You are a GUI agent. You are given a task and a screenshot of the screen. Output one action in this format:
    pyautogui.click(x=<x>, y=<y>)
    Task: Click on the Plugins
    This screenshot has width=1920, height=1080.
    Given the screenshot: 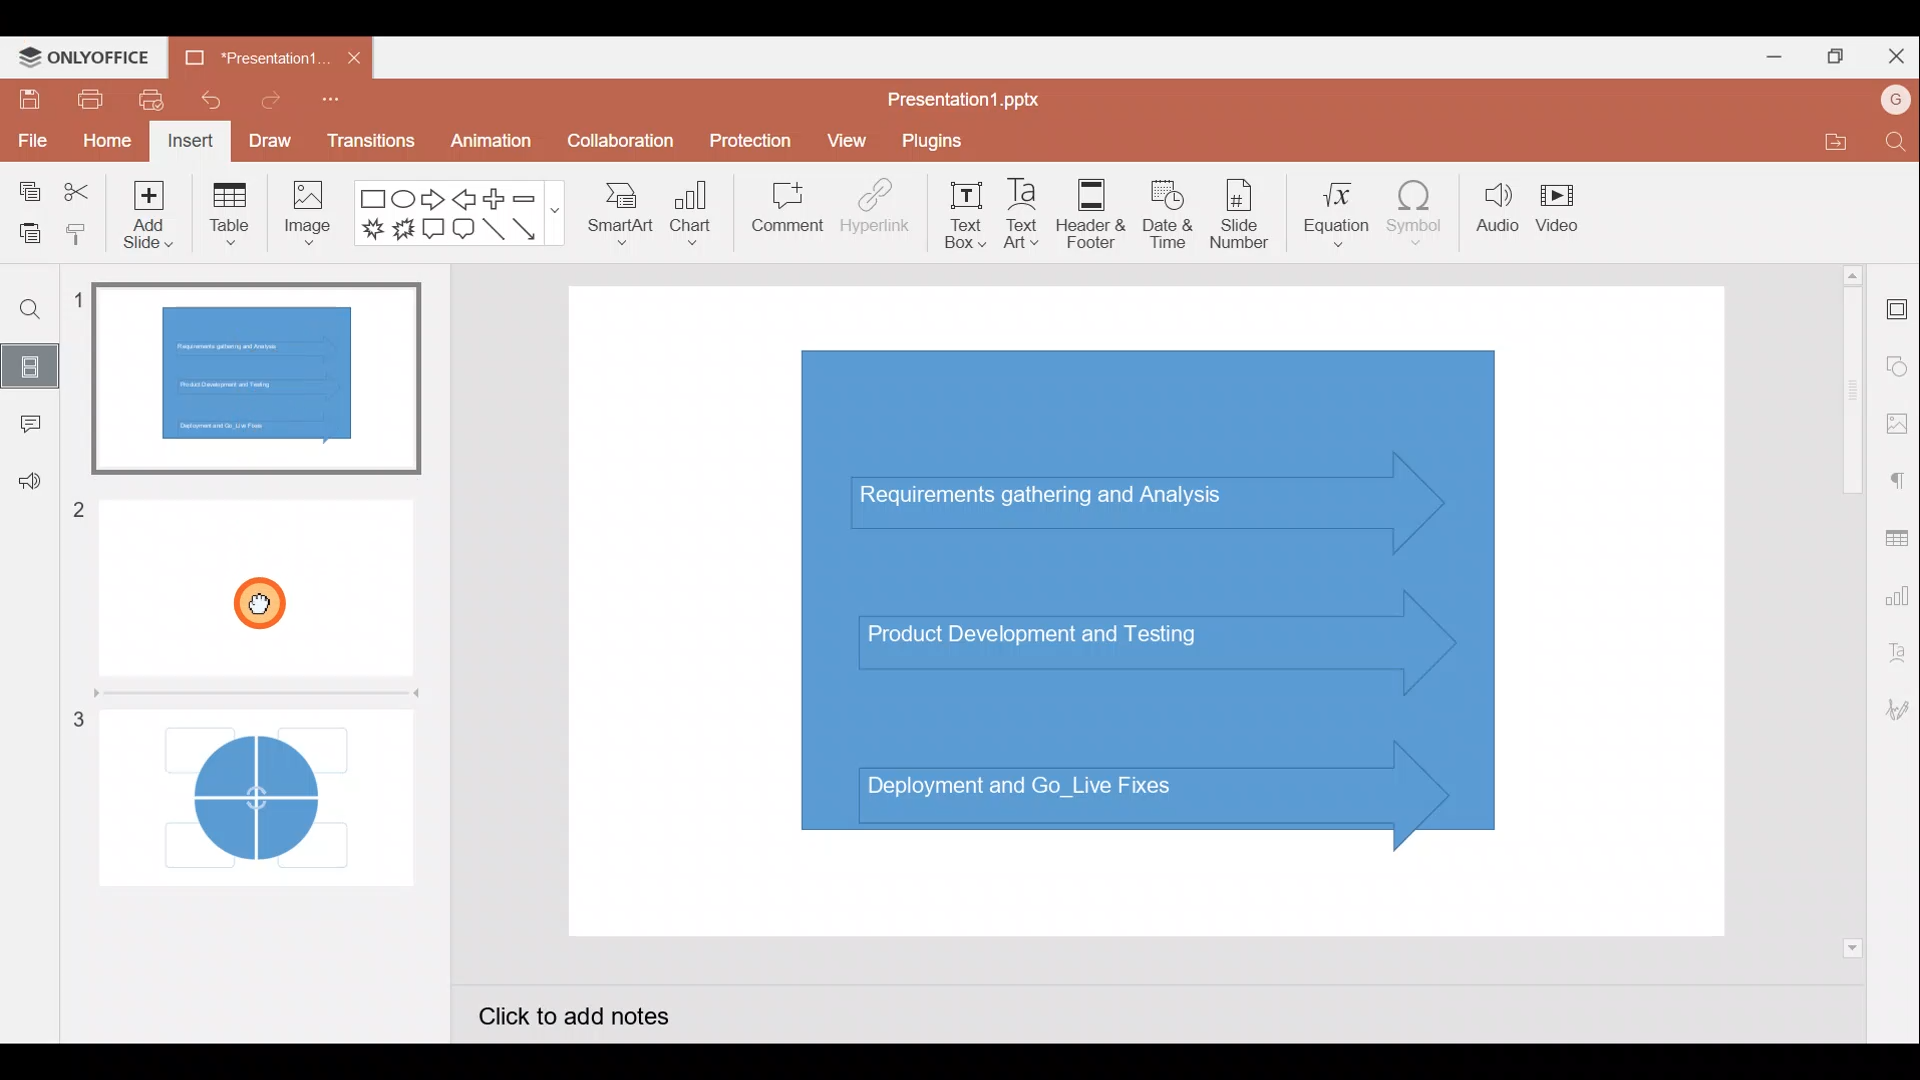 What is the action you would take?
    pyautogui.click(x=941, y=143)
    